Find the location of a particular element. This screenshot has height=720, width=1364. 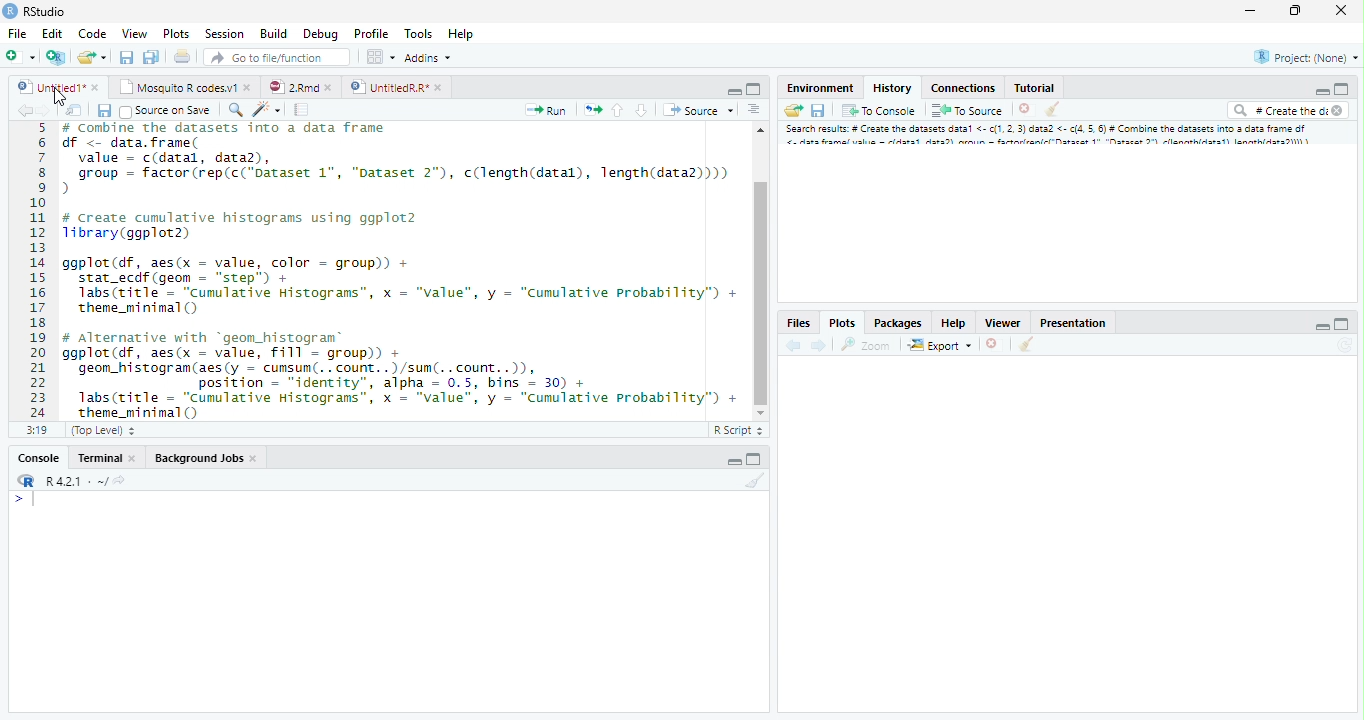

Zoom is located at coordinates (235, 112).